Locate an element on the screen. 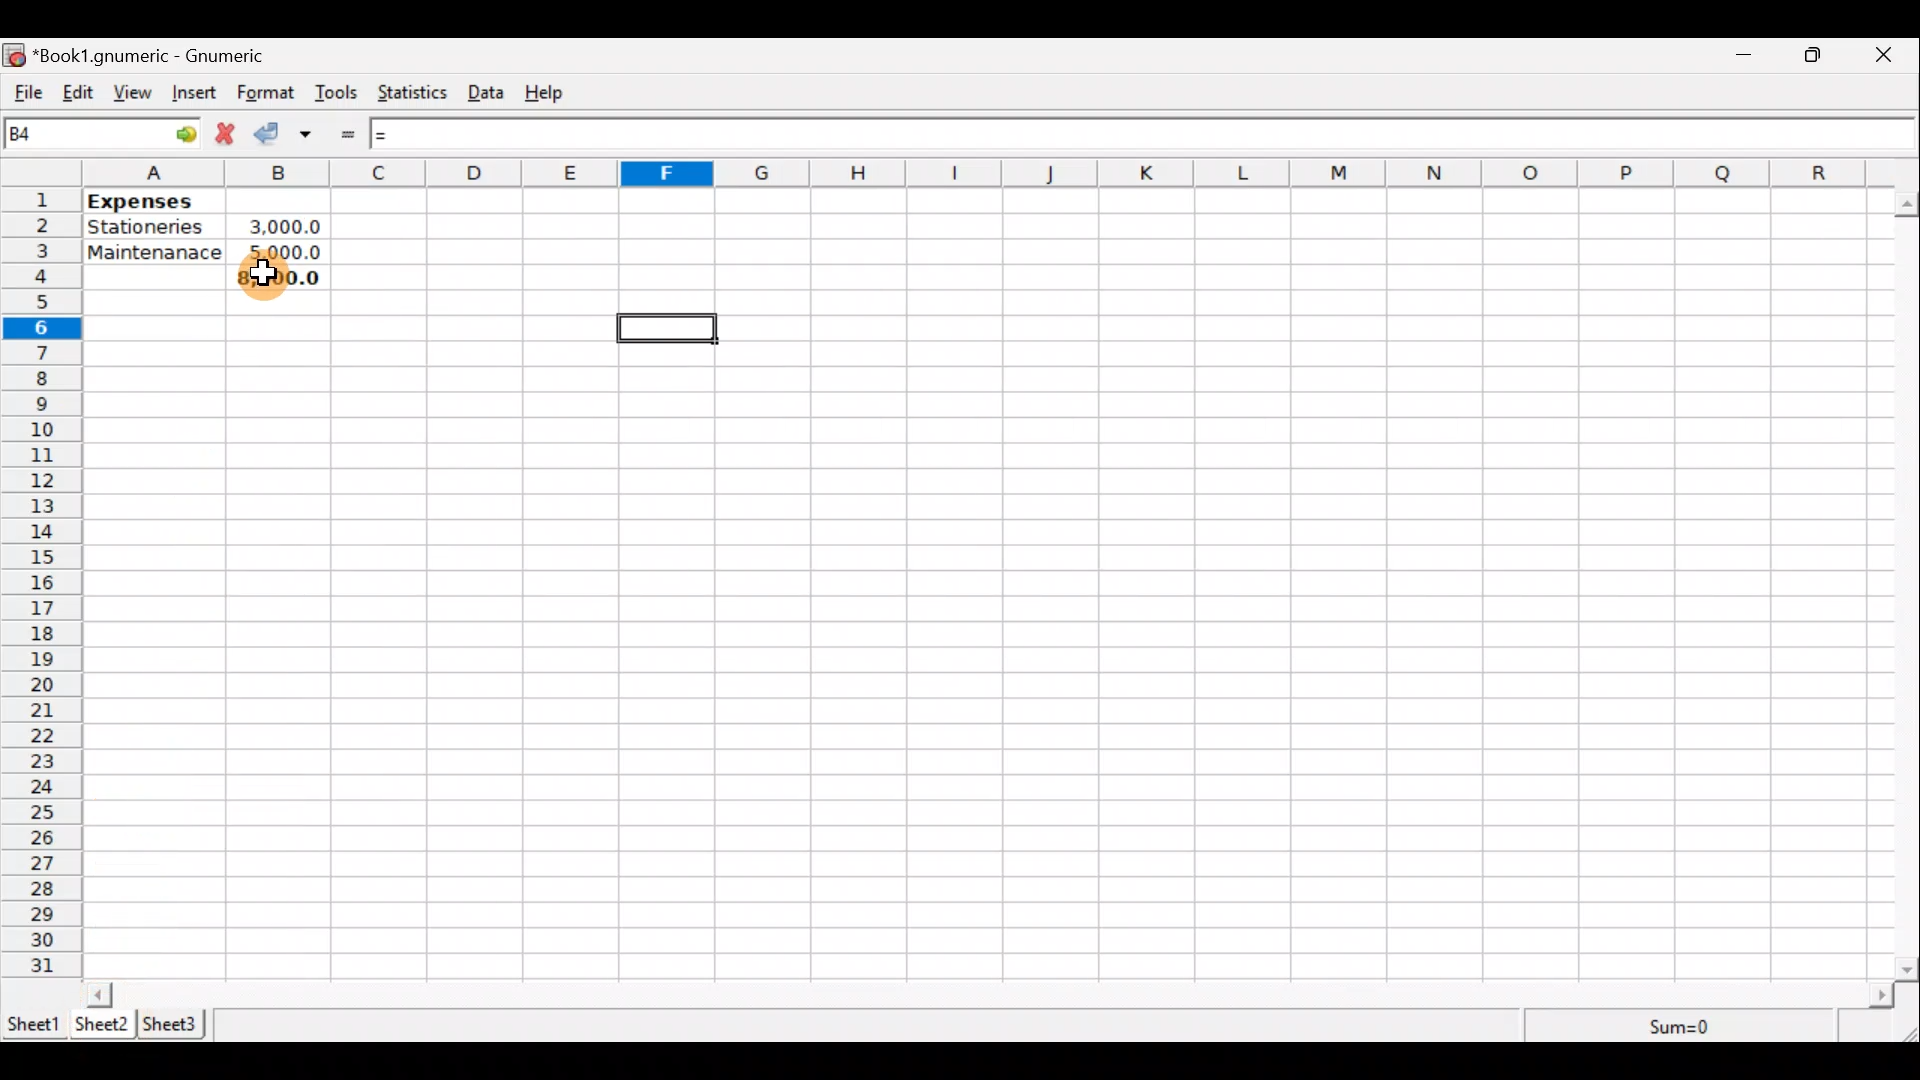 The height and width of the screenshot is (1080, 1920). scroll right is located at coordinates (1881, 996).